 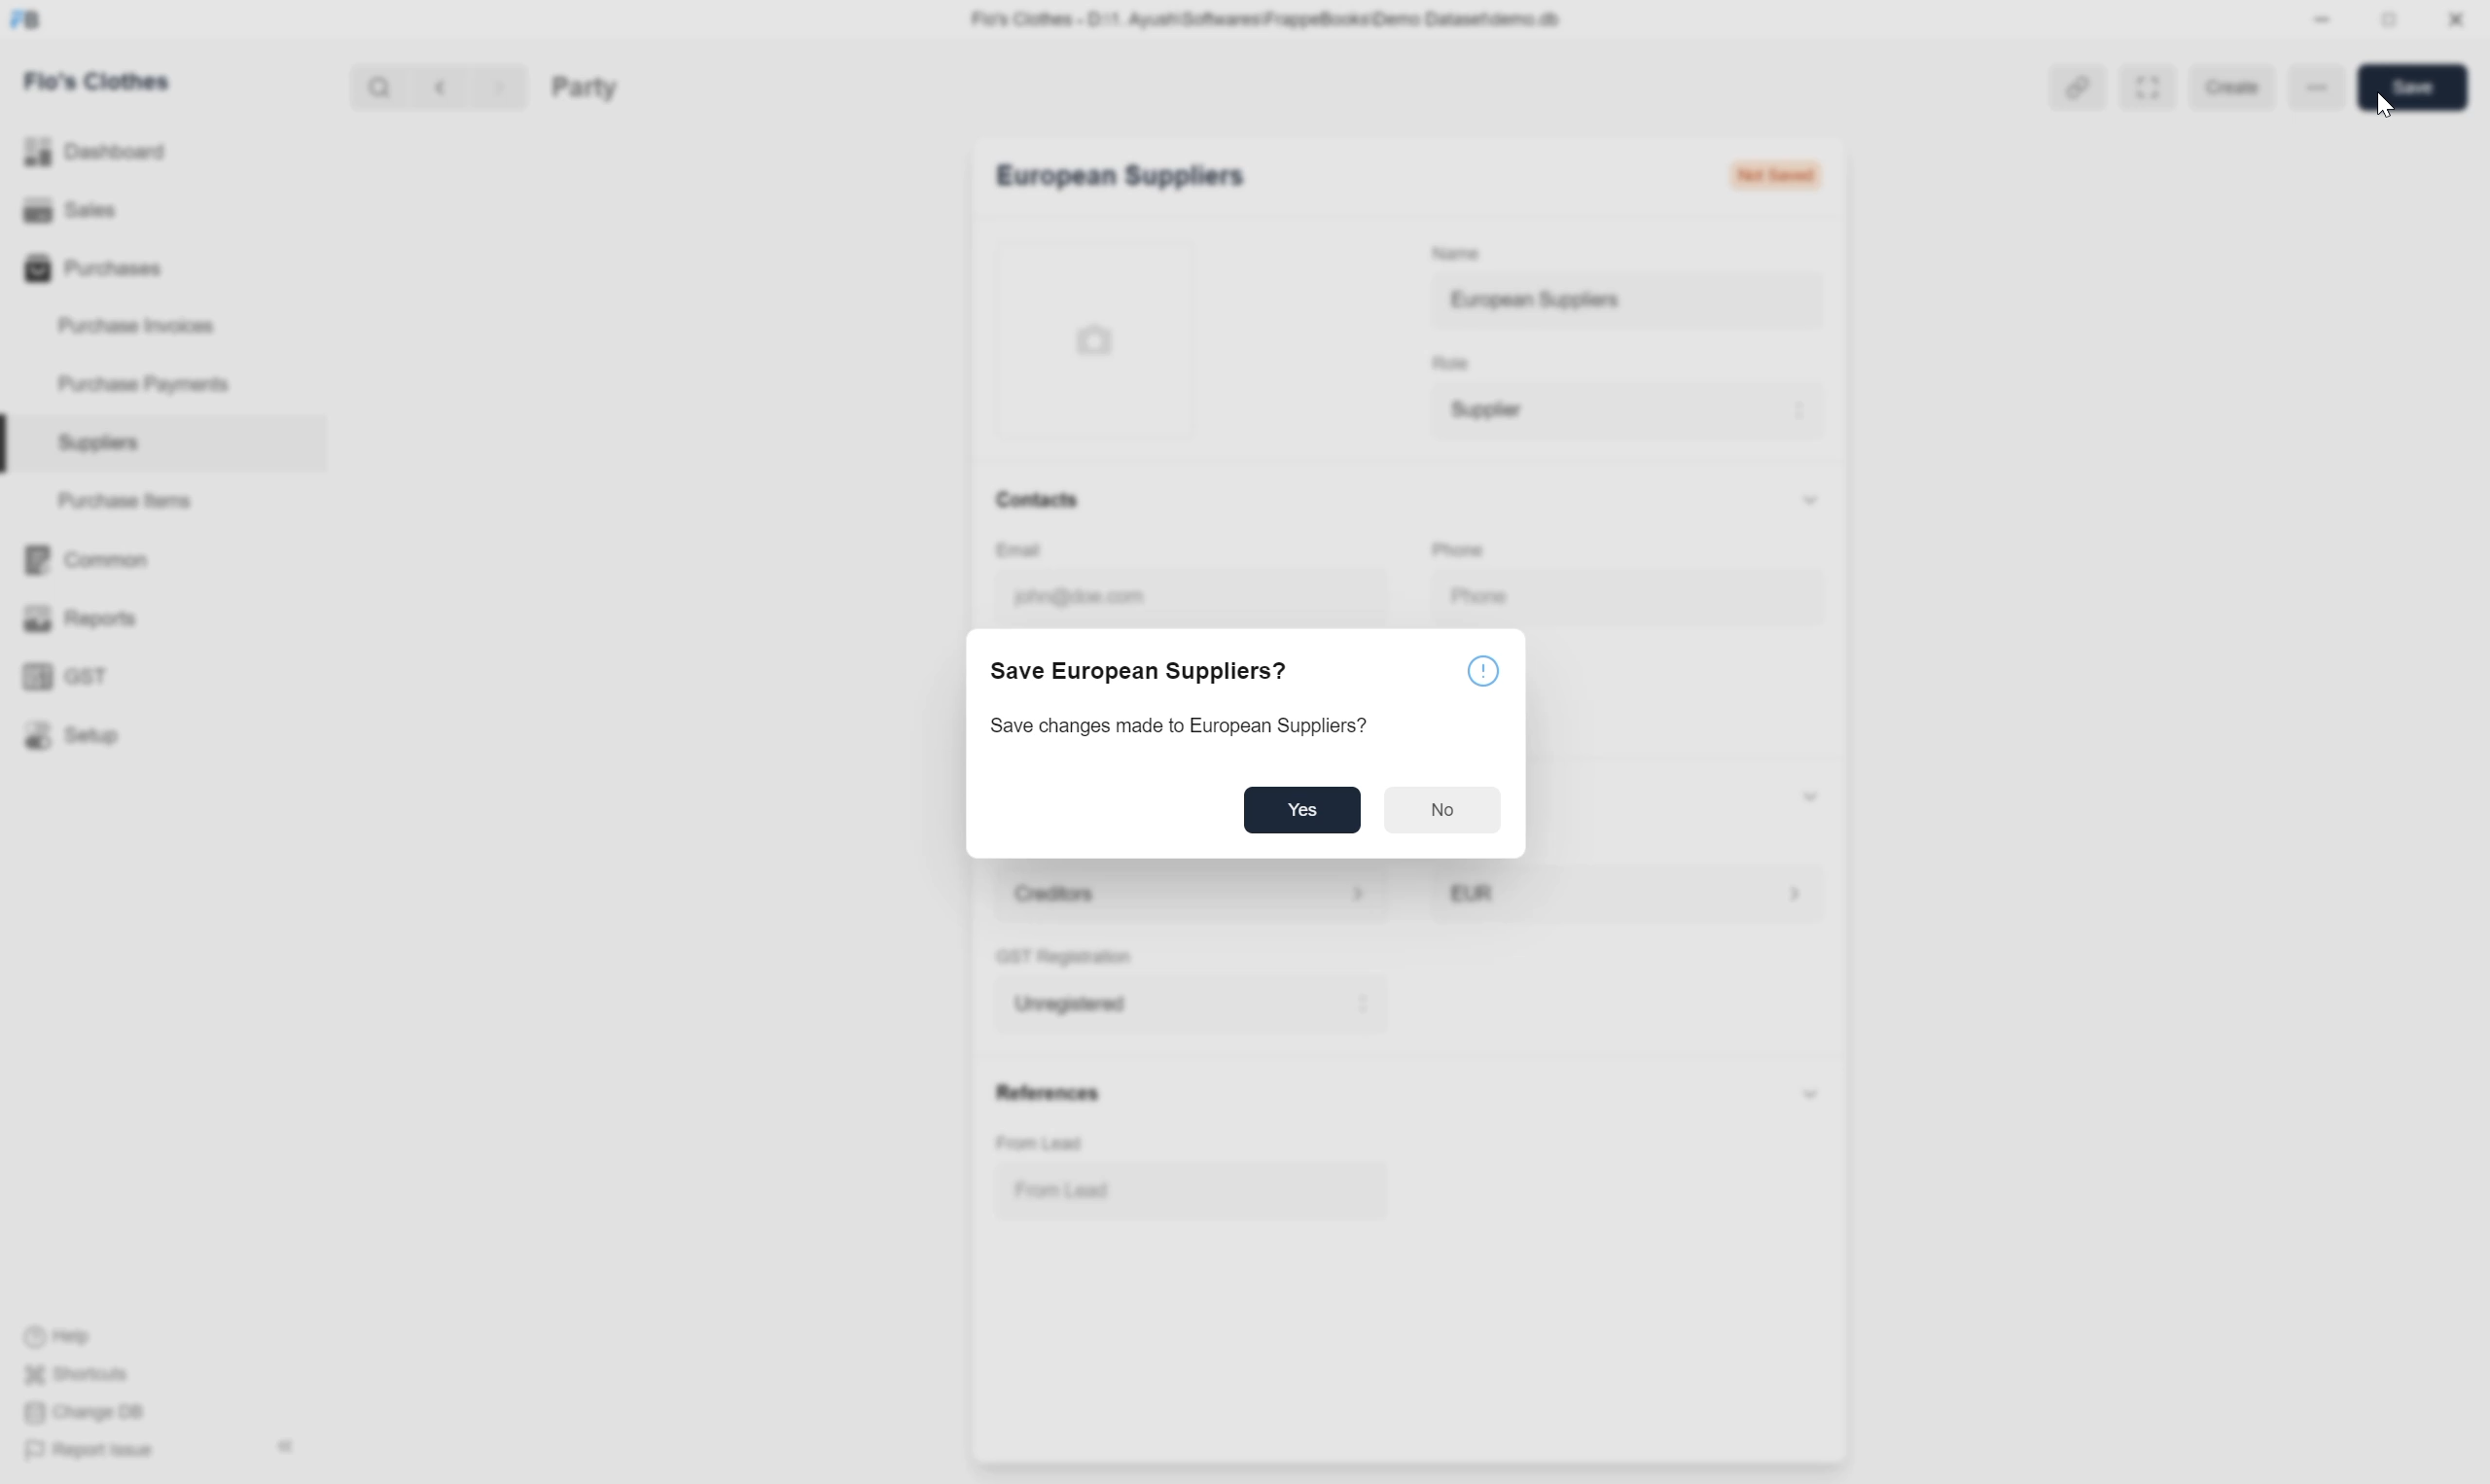 What do you see at coordinates (493, 85) in the screenshot?
I see `forward` at bounding box center [493, 85].